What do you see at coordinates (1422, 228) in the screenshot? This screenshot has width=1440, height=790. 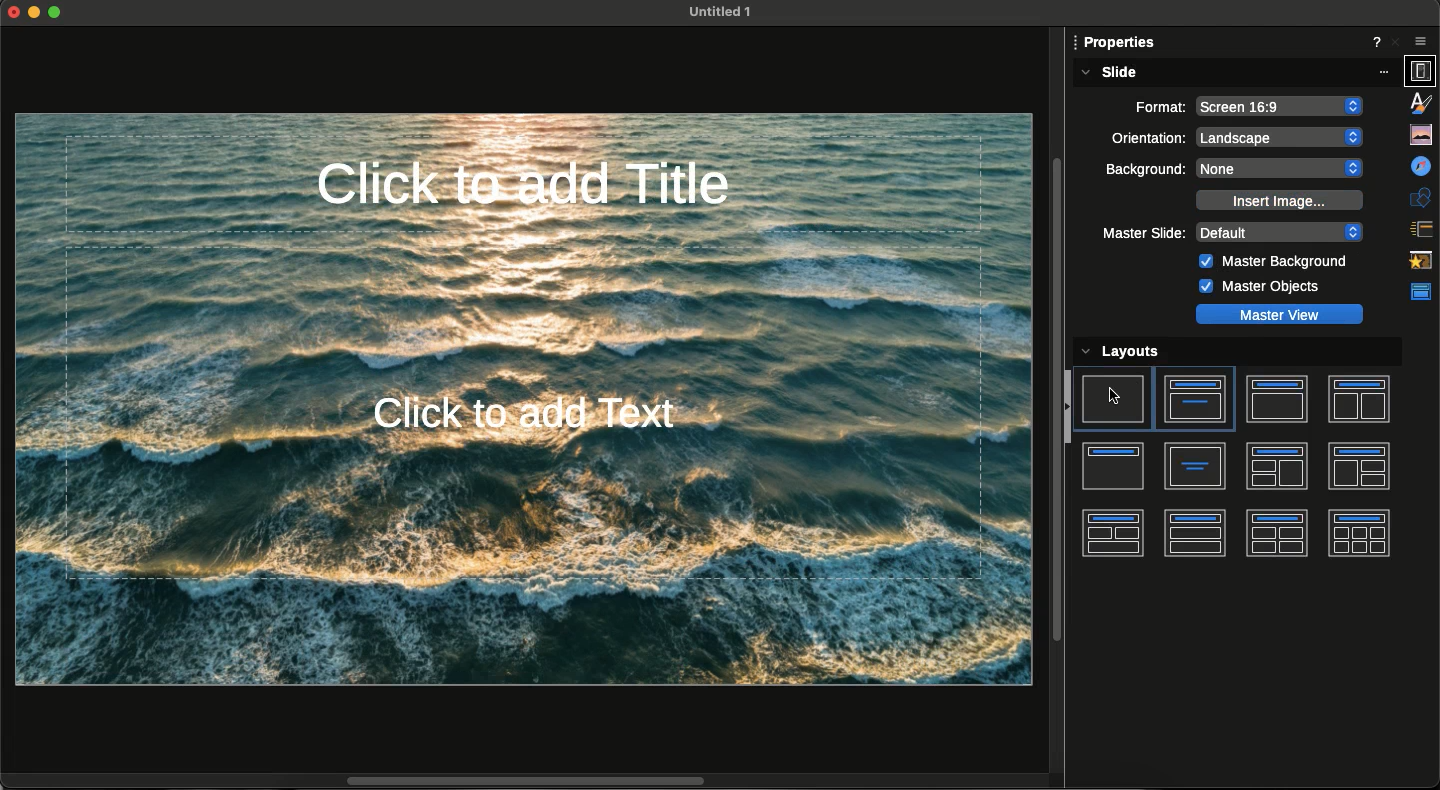 I see `Slide transition` at bounding box center [1422, 228].